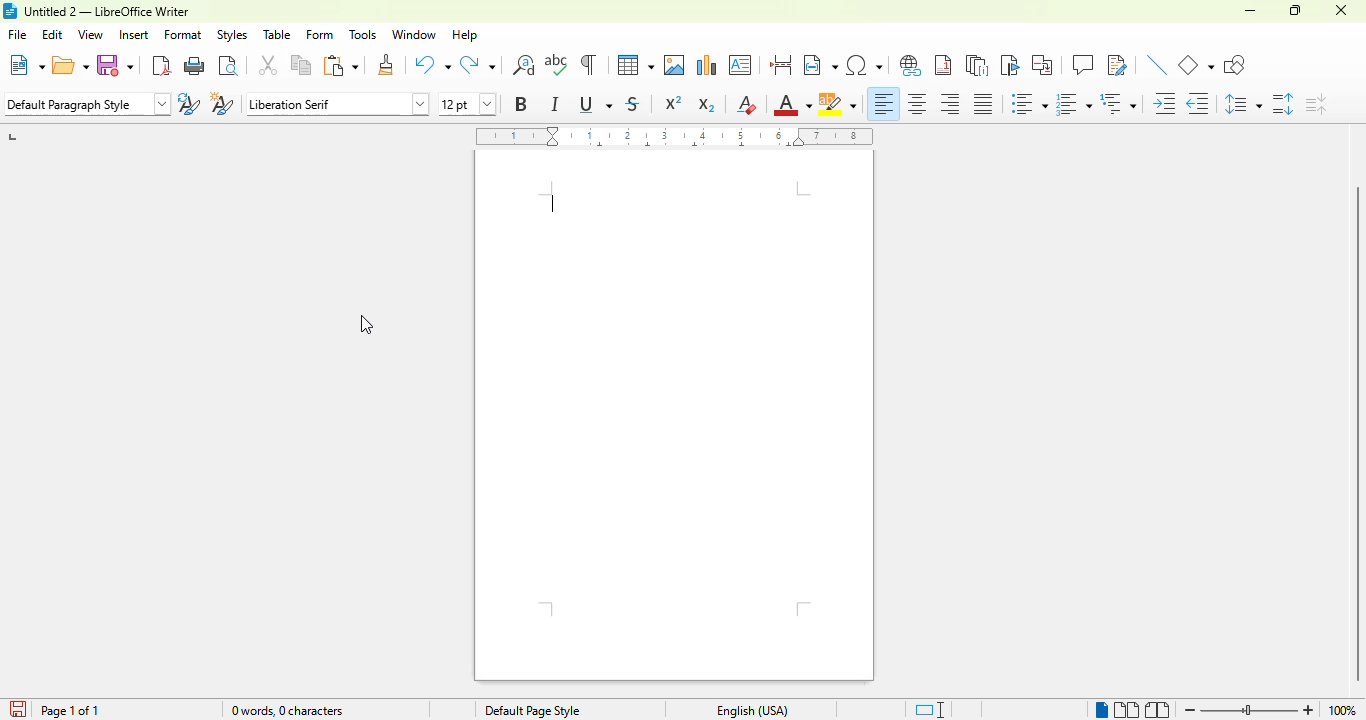 The width and height of the screenshot is (1366, 720). What do you see at coordinates (741, 65) in the screenshot?
I see `insert text box` at bounding box center [741, 65].